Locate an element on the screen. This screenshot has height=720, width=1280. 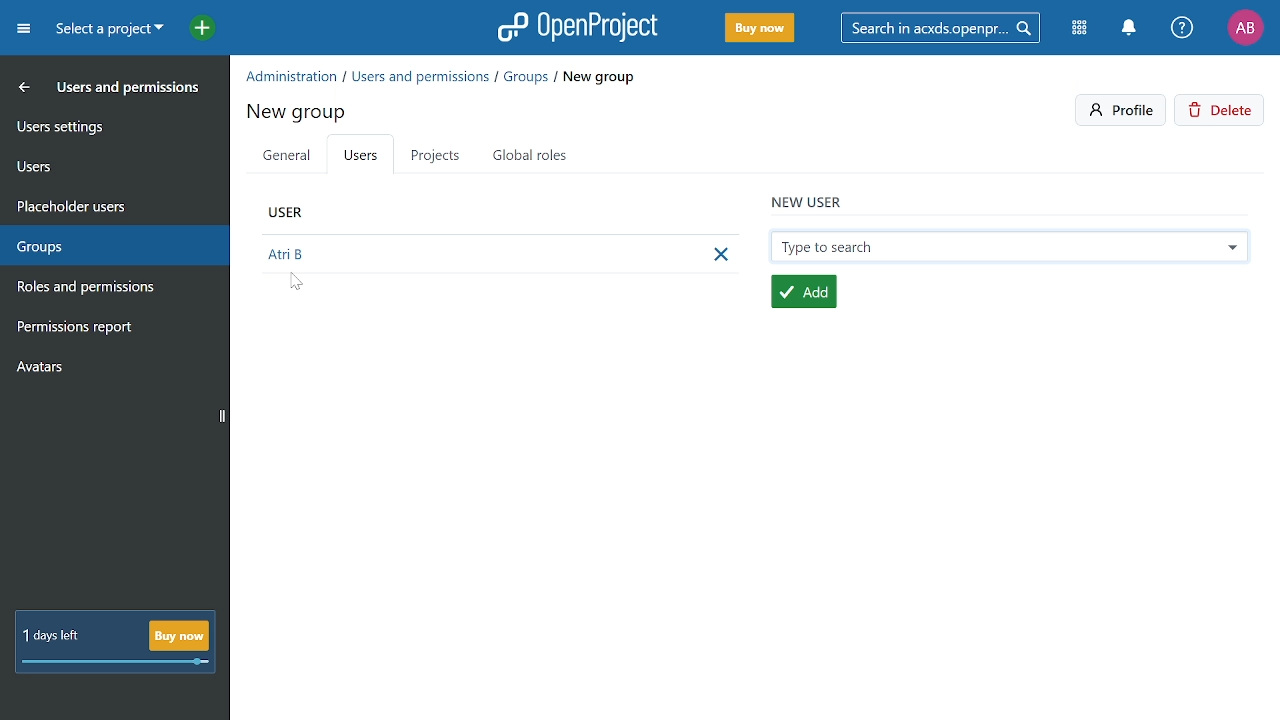
Search is located at coordinates (947, 27).